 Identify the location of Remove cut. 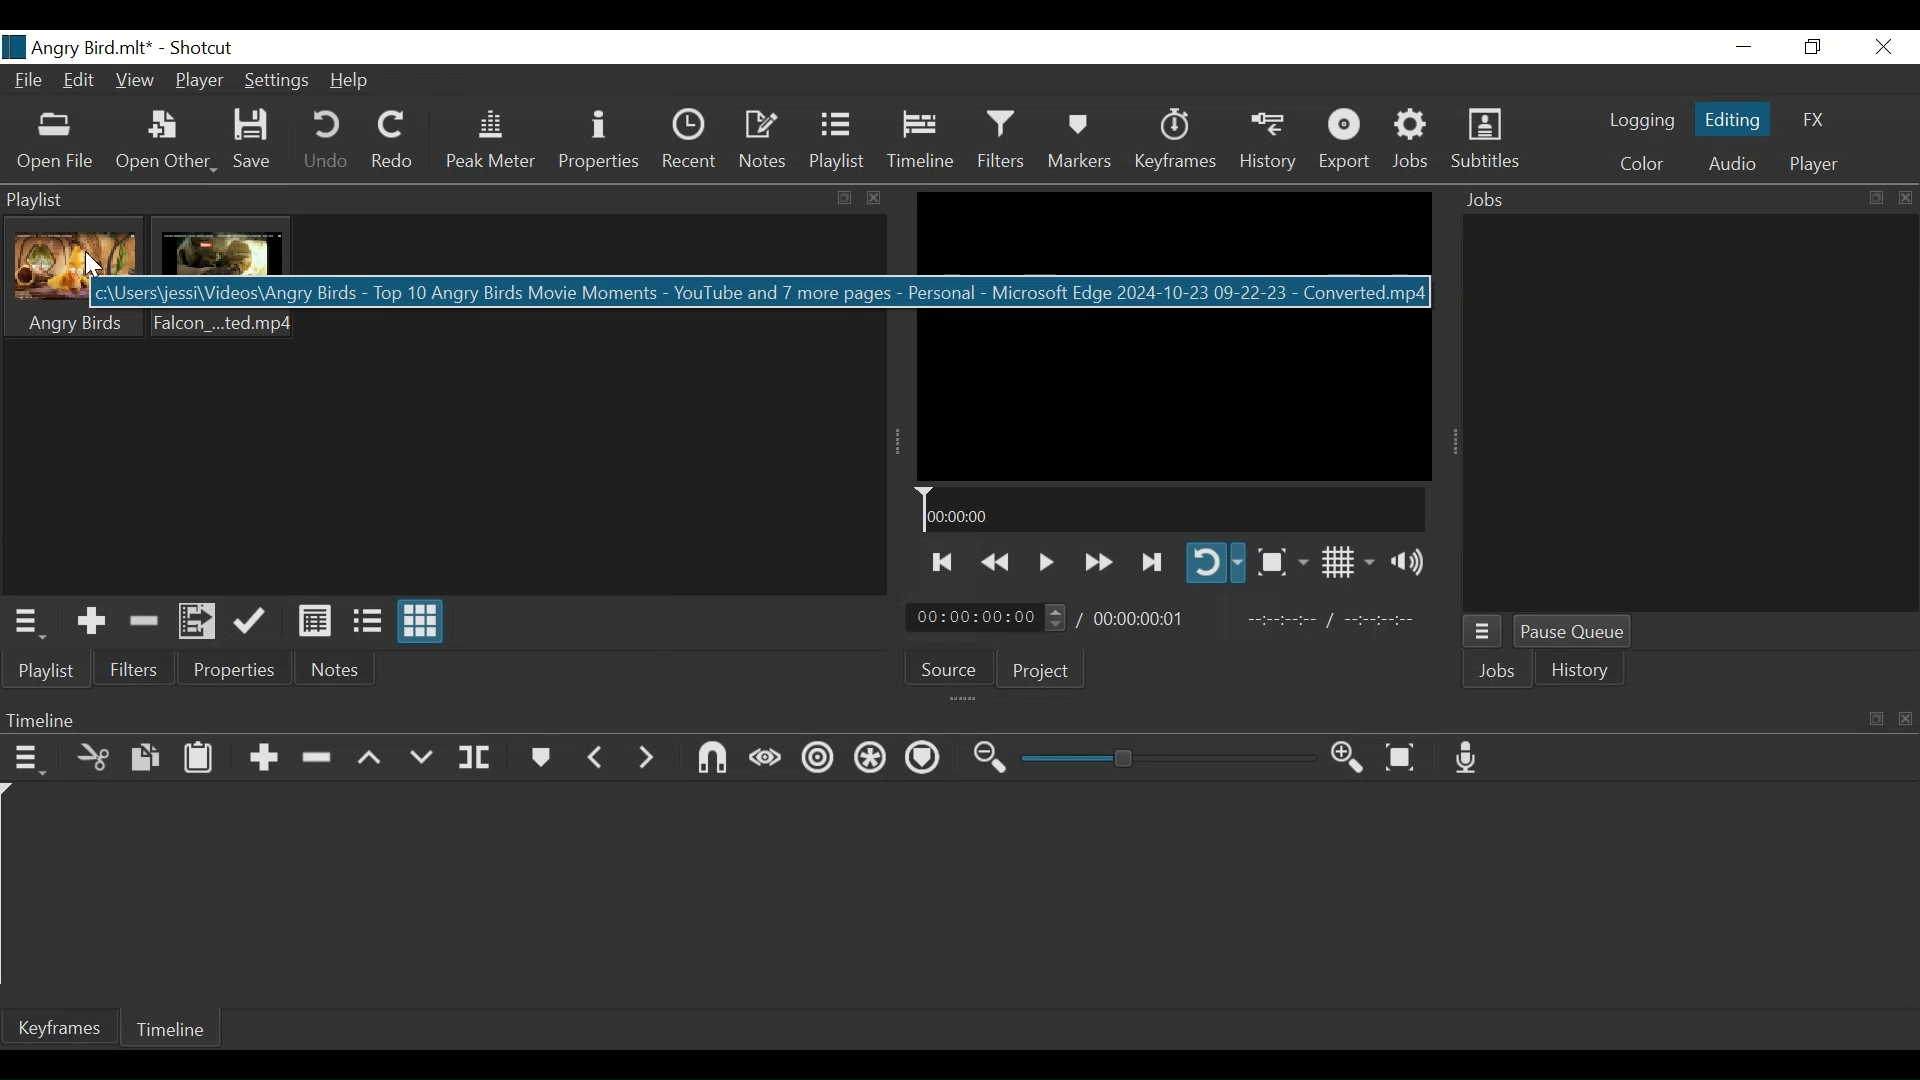
(145, 621).